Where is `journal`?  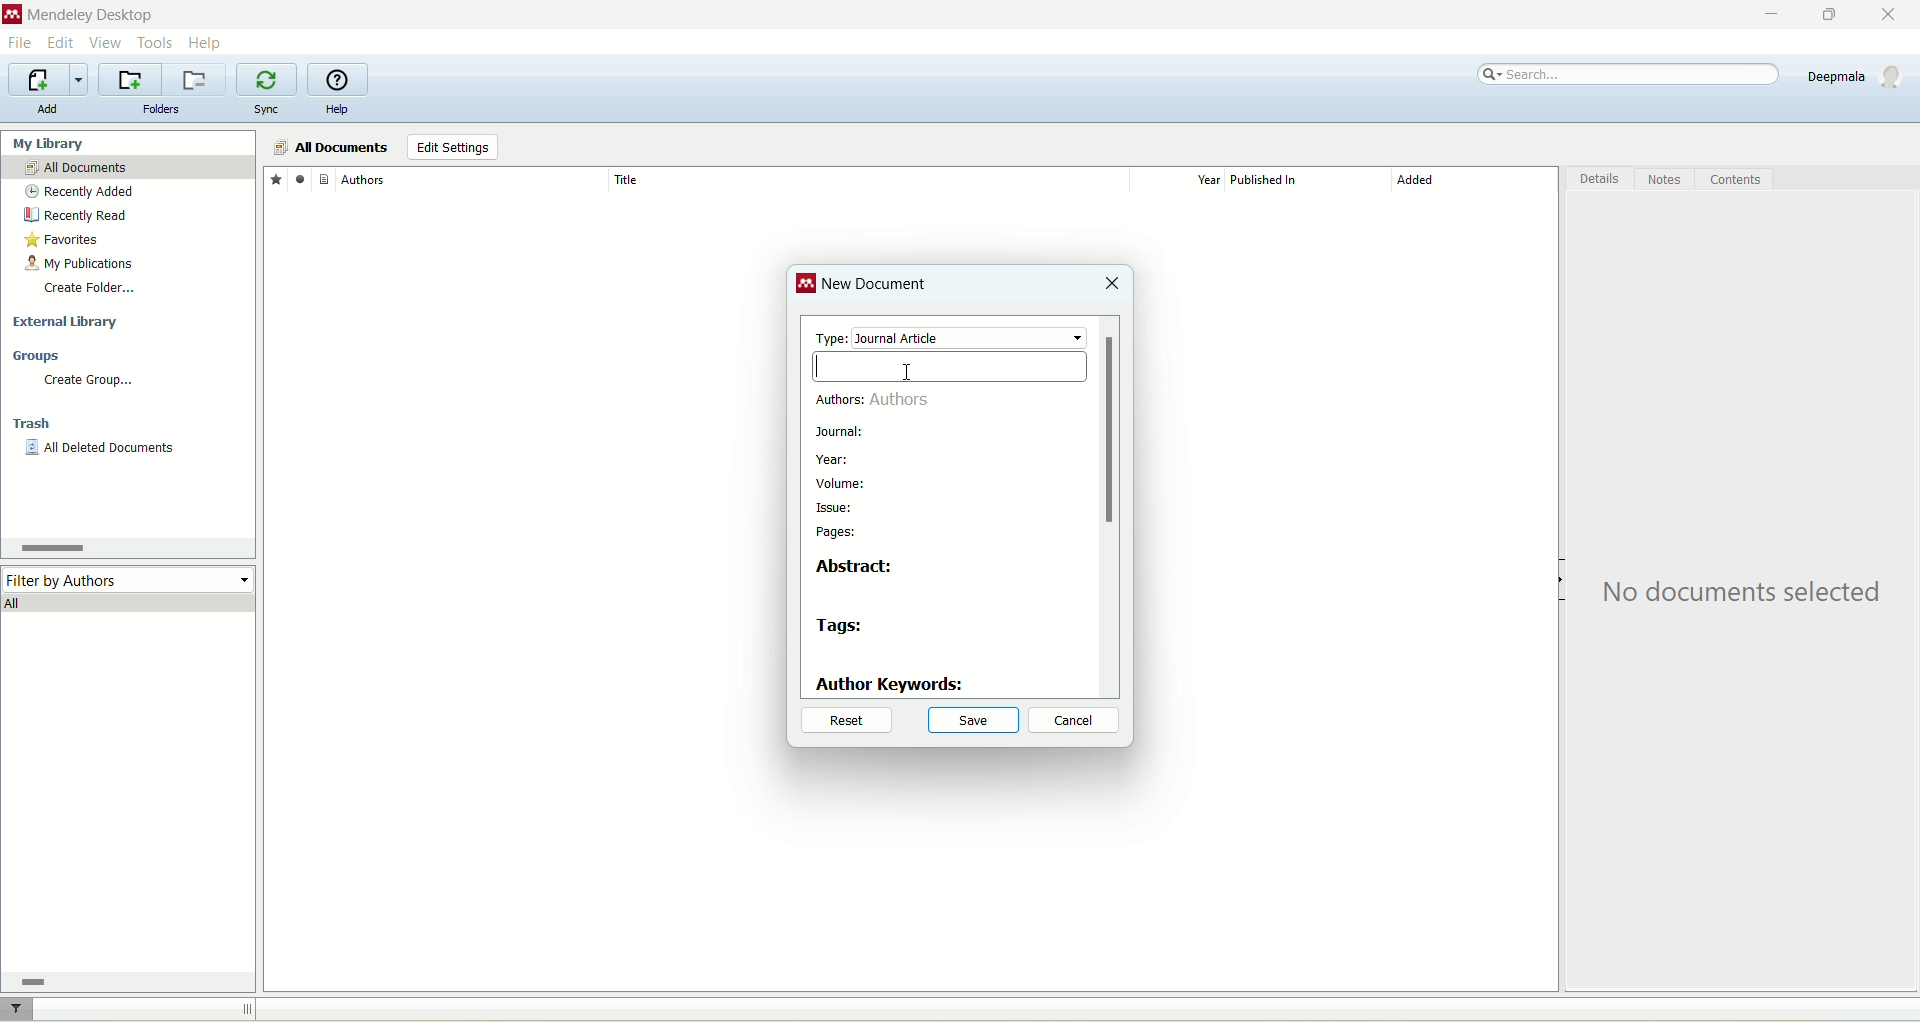
journal is located at coordinates (841, 432).